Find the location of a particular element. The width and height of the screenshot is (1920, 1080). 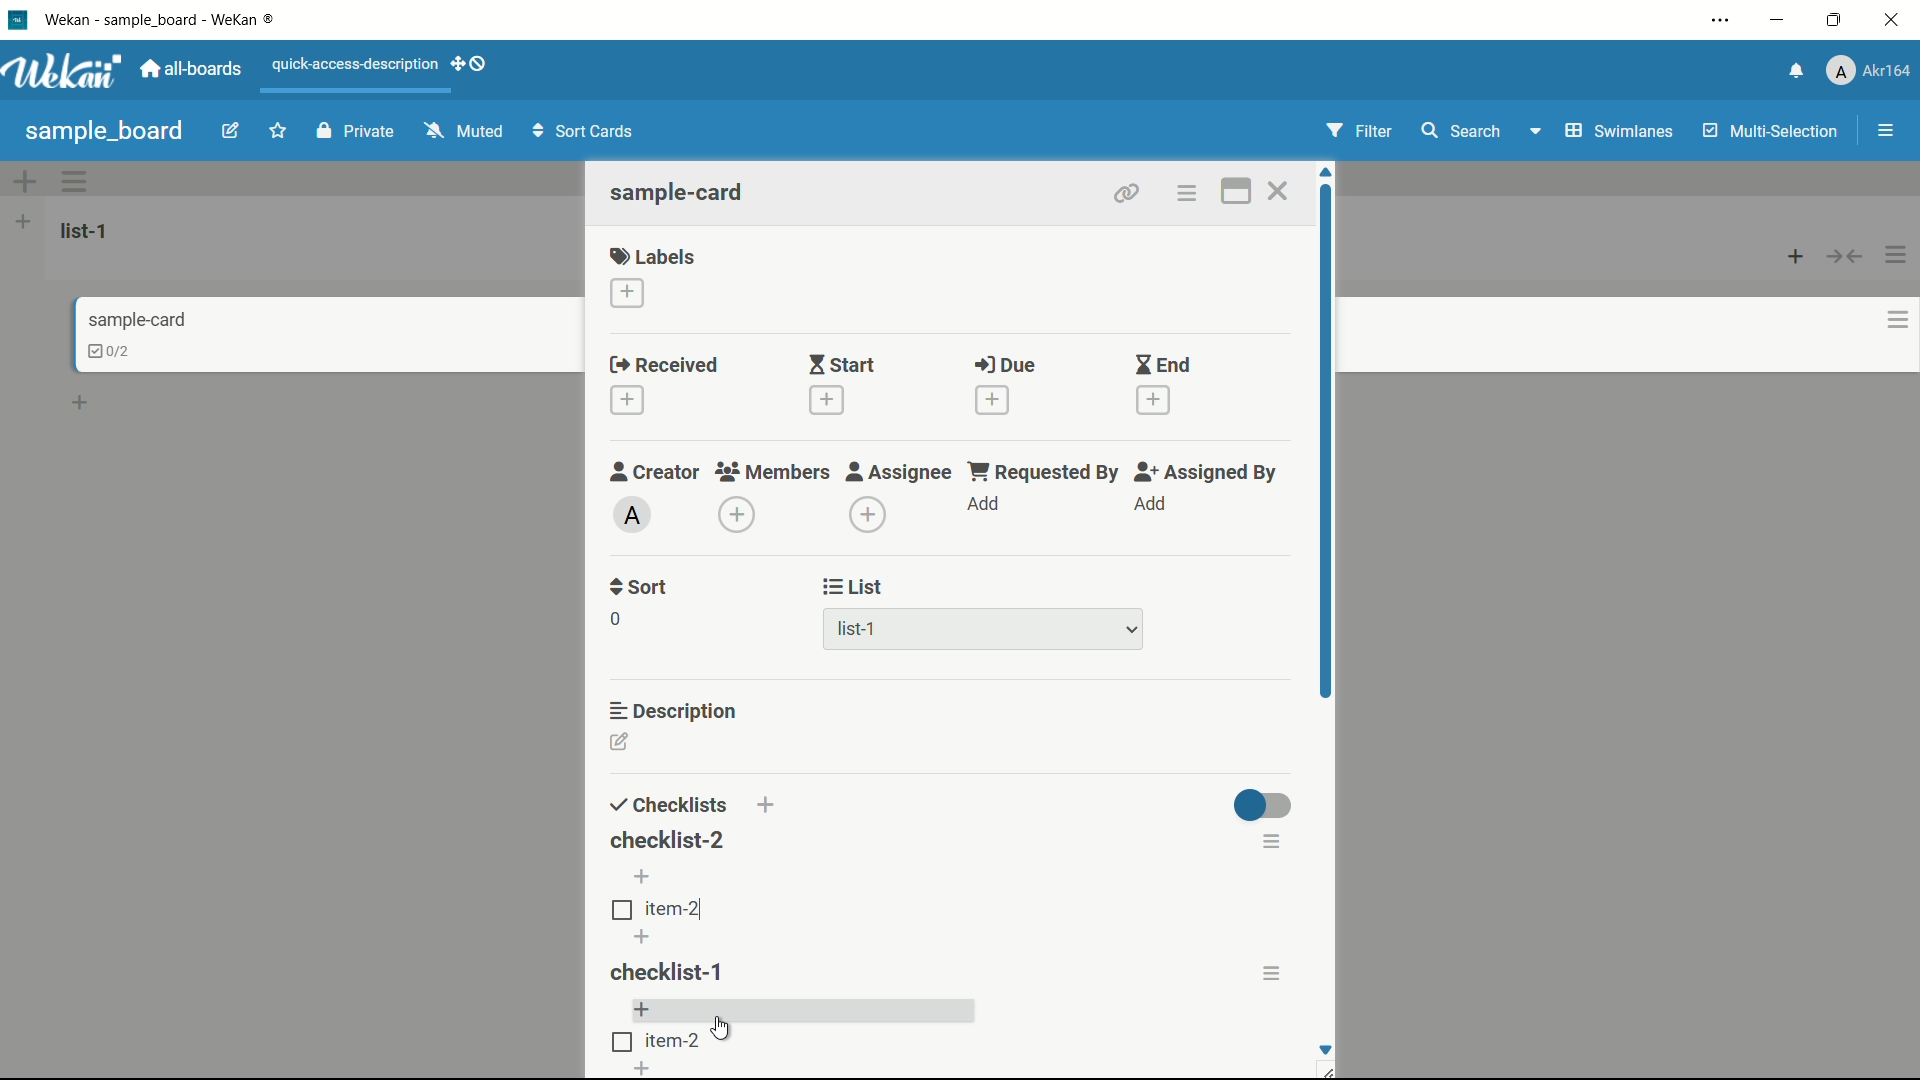

scroll down is located at coordinates (1324, 1049).